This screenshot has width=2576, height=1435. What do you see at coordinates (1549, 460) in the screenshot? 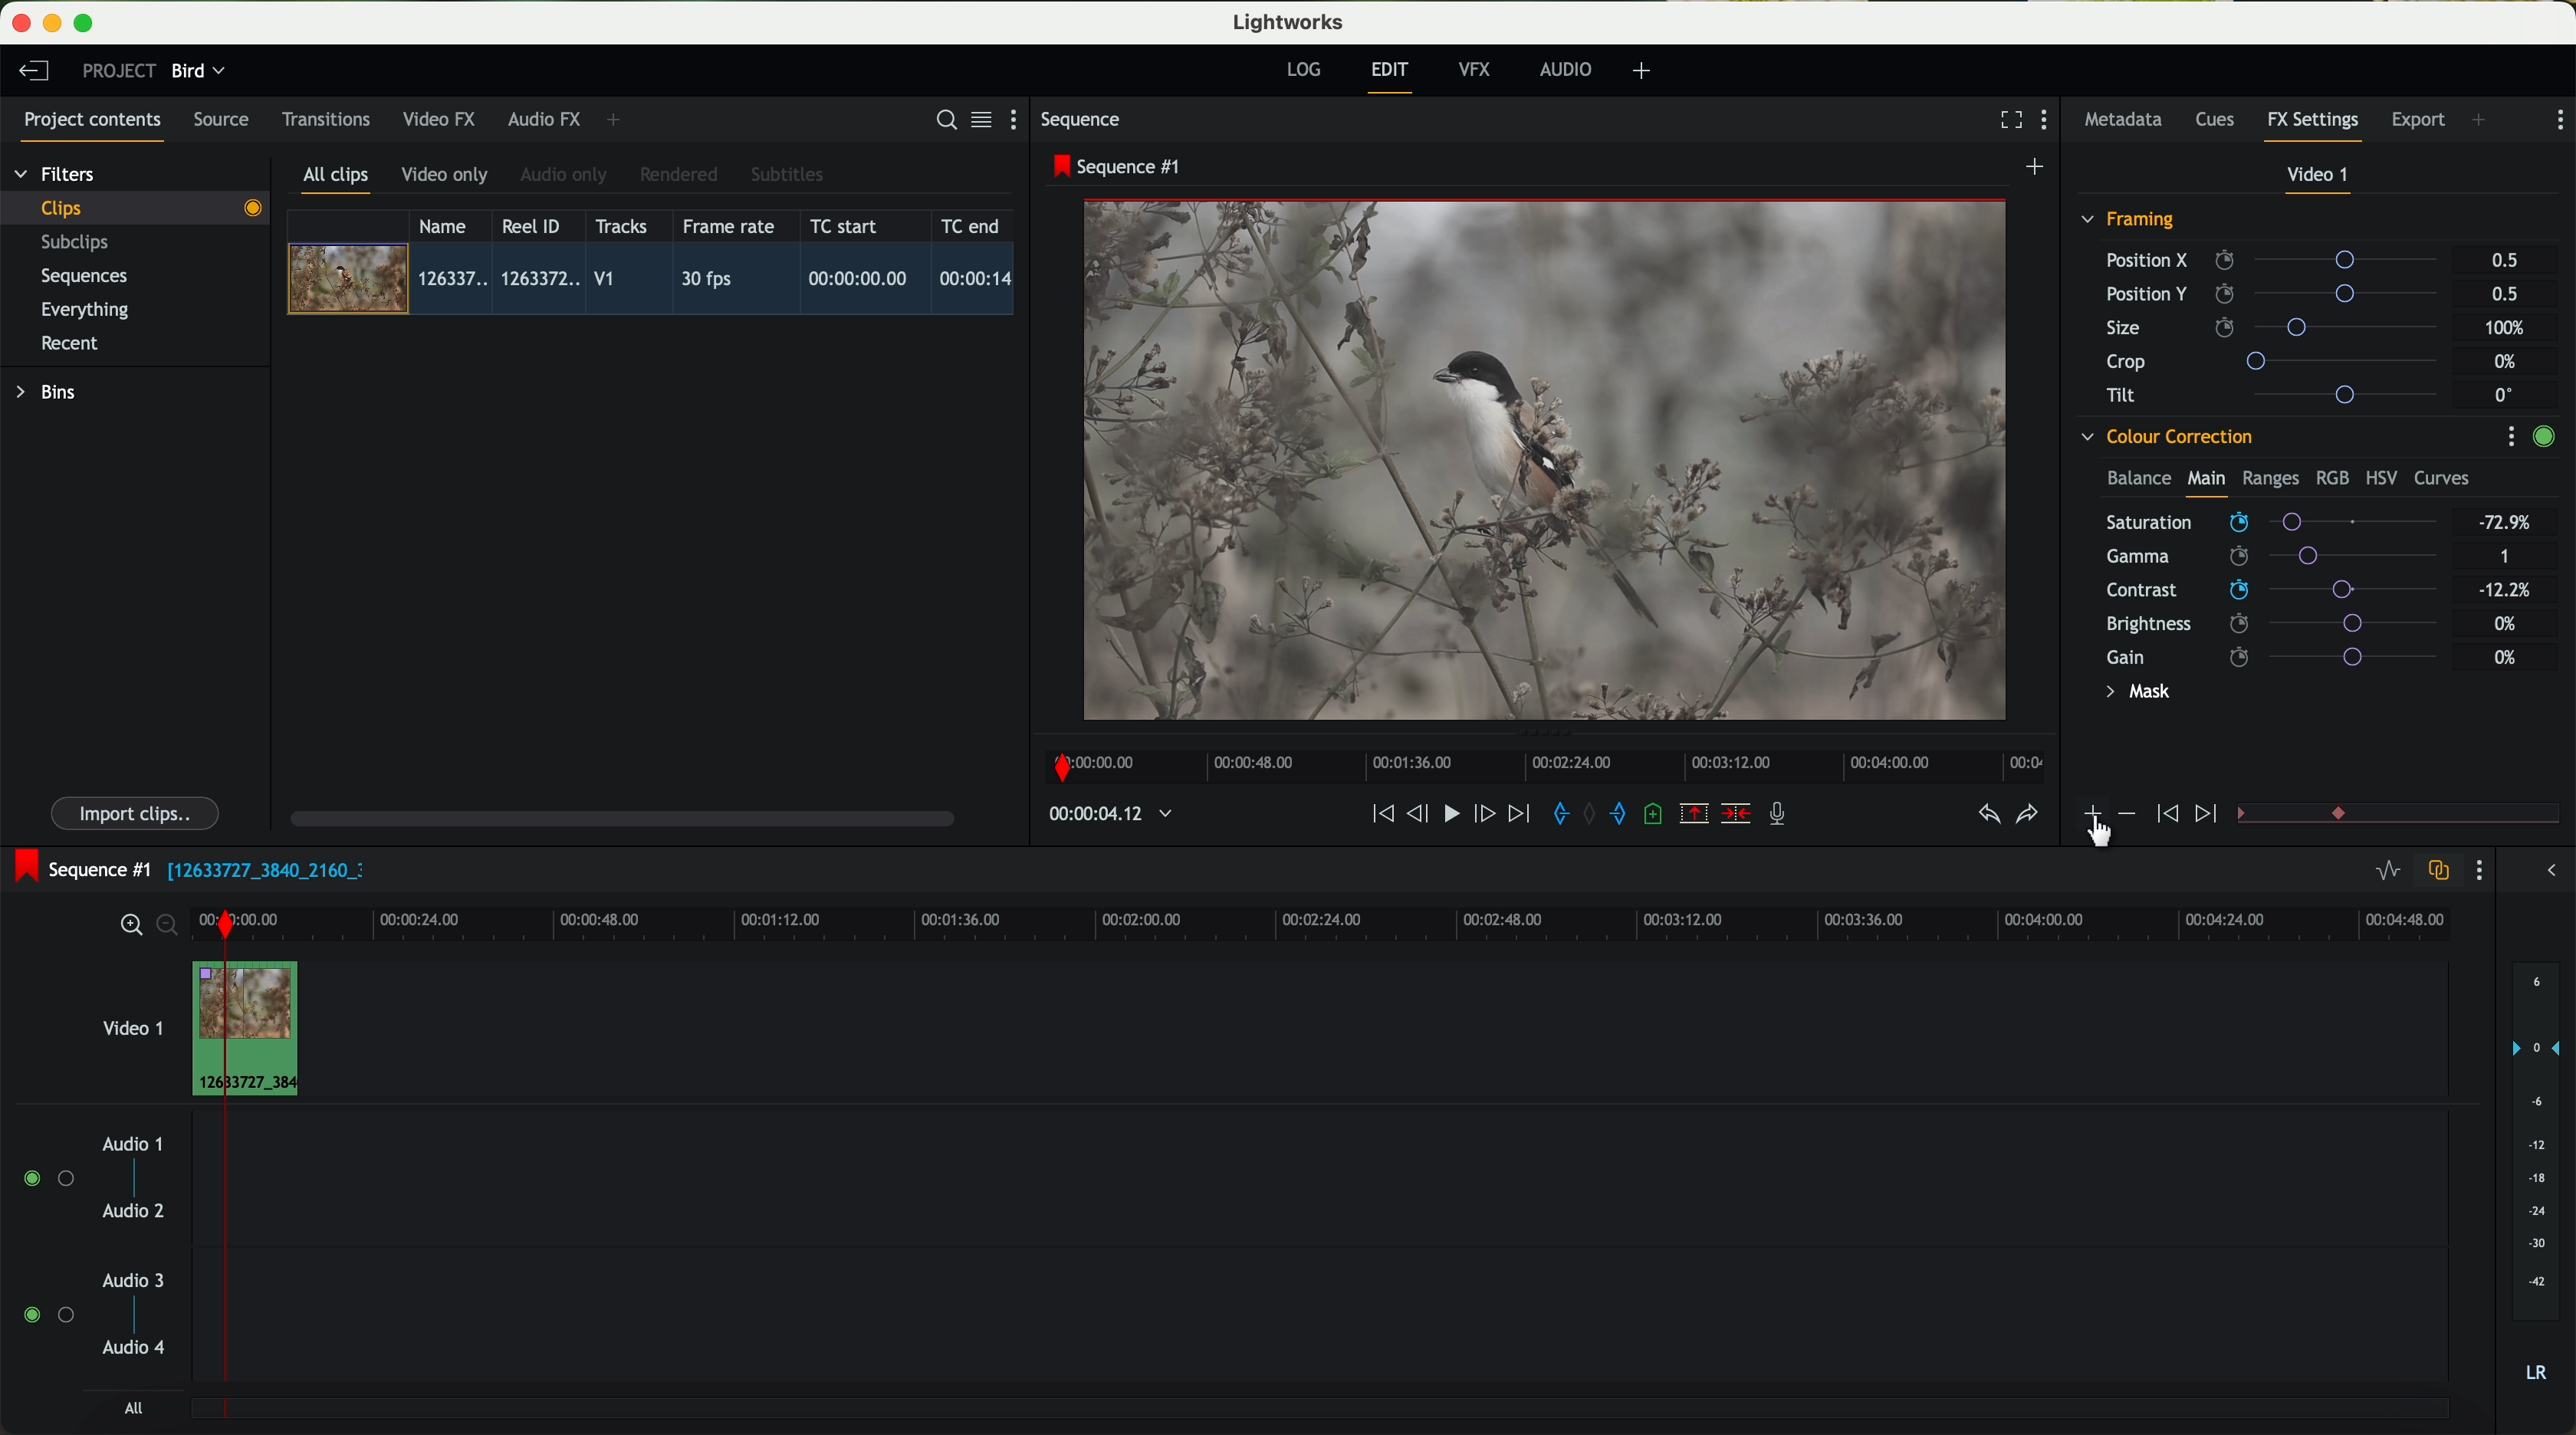
I see `applied effect` at bounding box center [1549, 460].